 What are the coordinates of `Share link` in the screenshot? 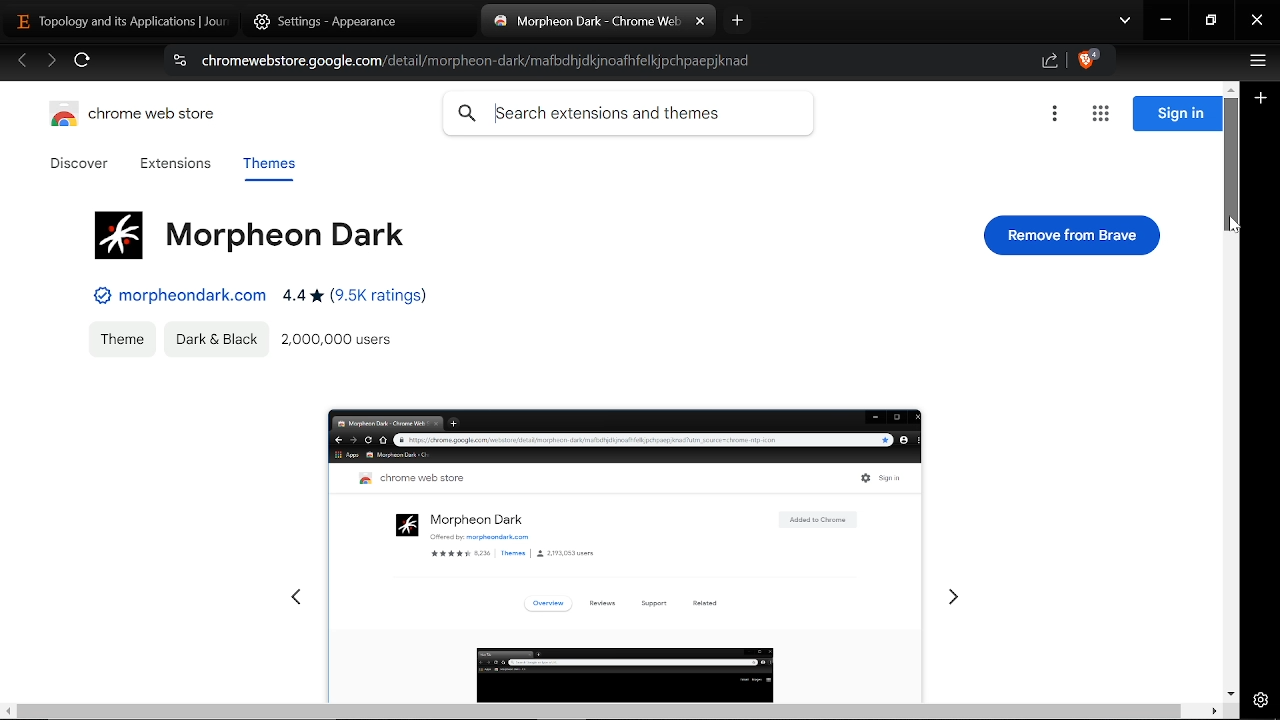 It's located at (1050, 62).